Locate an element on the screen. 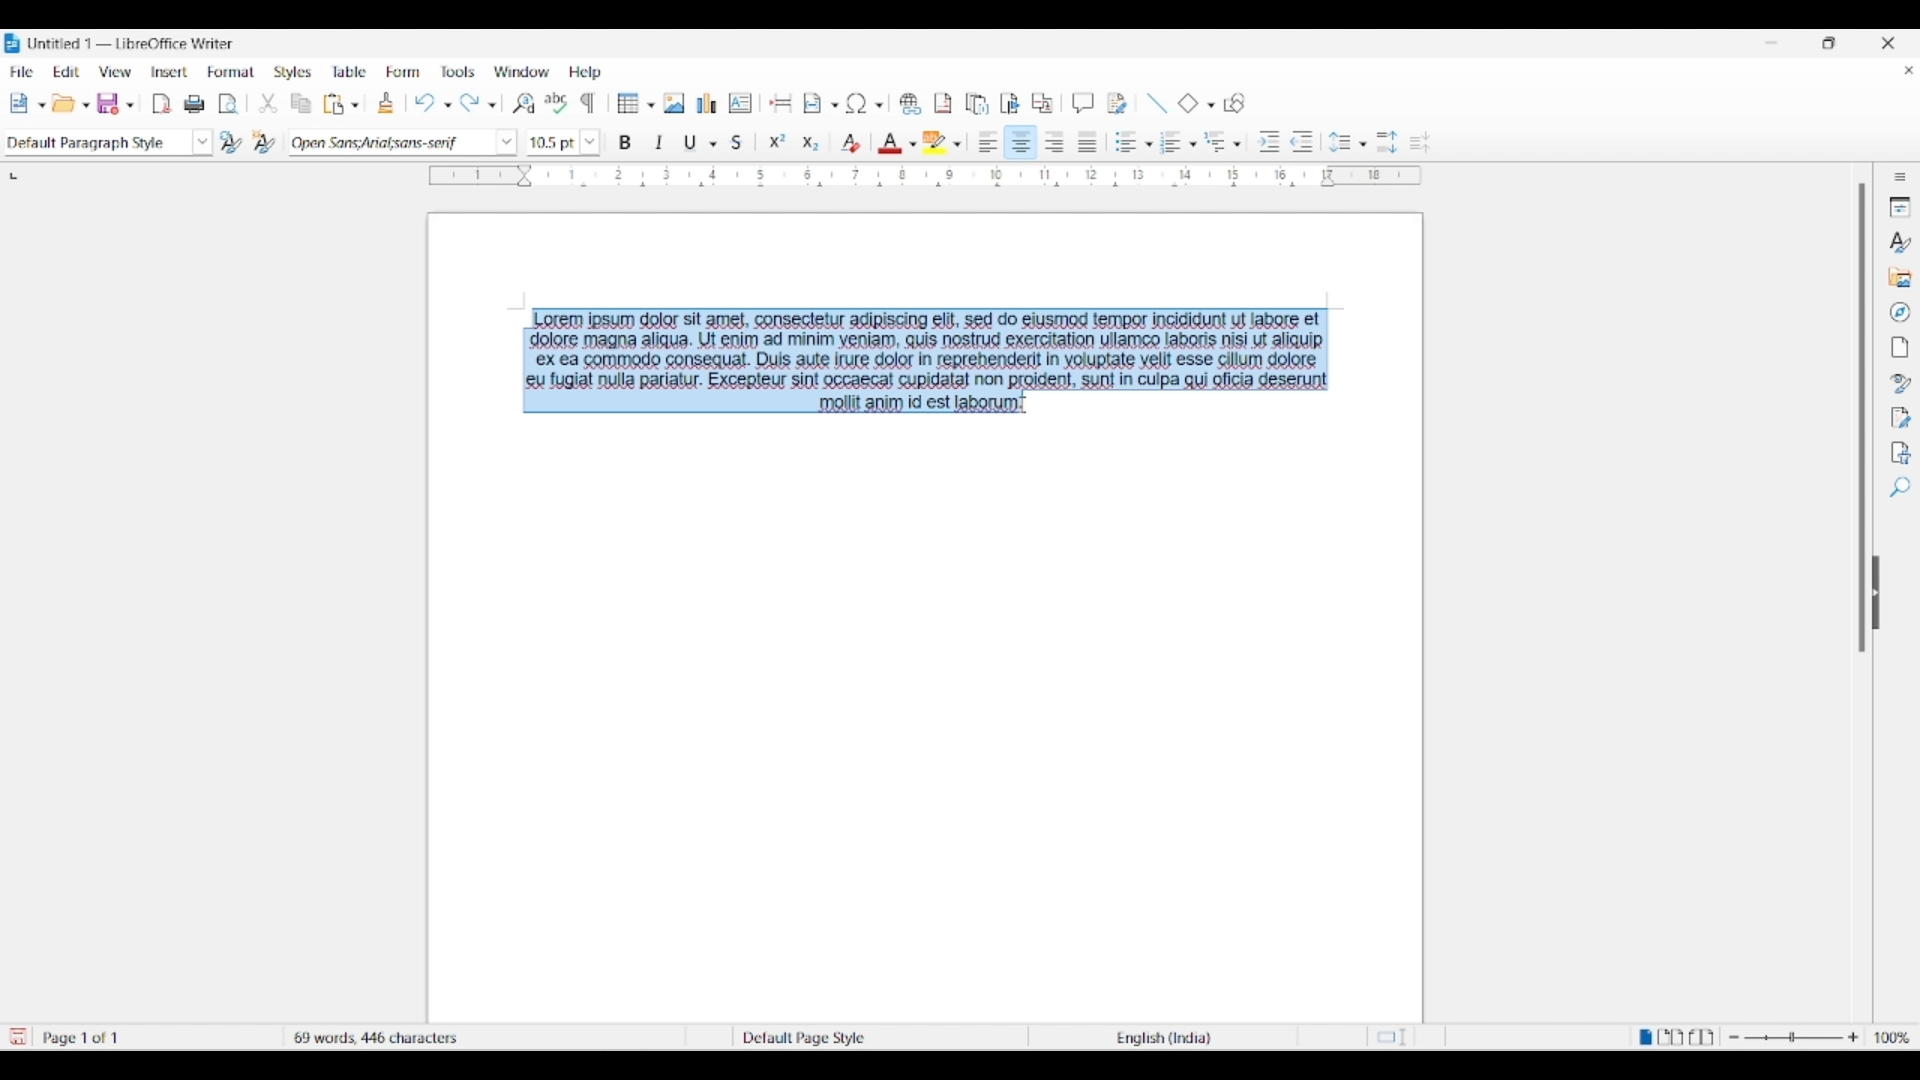  Insert endnote is located at coordinates (977, 103).